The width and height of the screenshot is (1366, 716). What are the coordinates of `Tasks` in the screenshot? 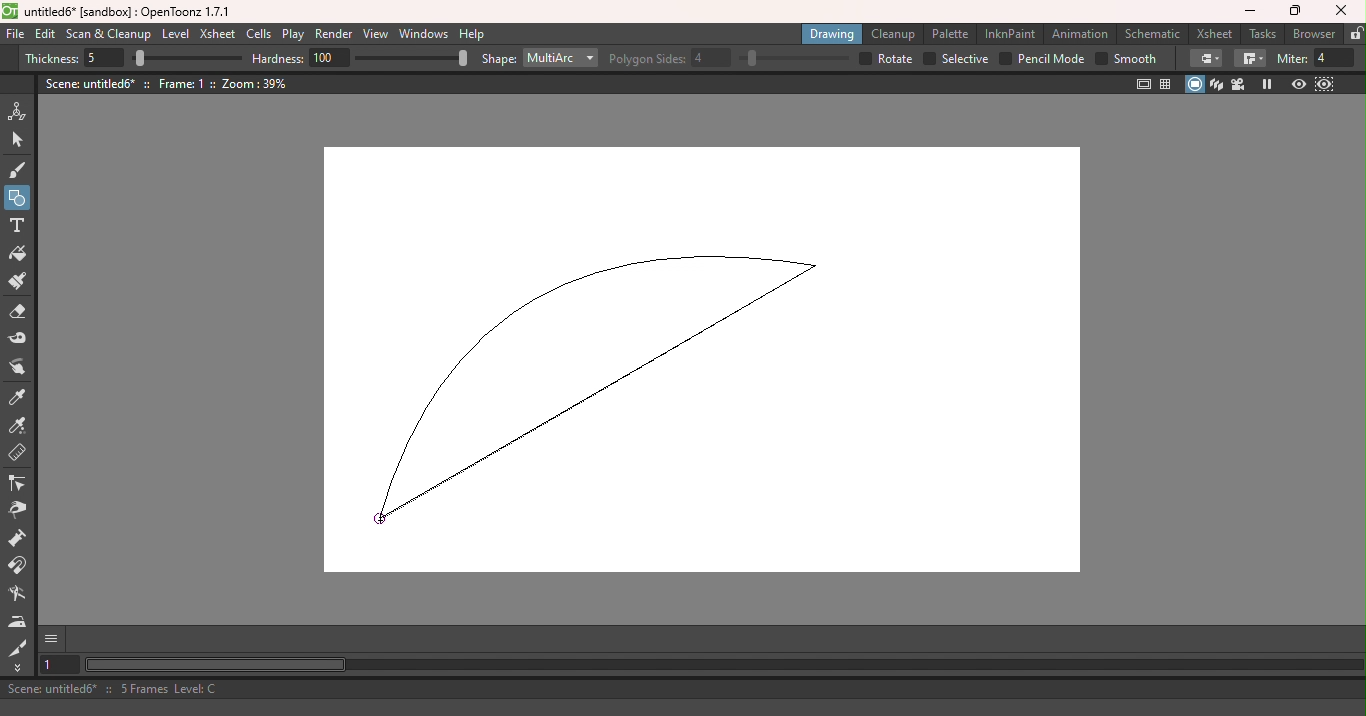 It's located at (1260, 33).